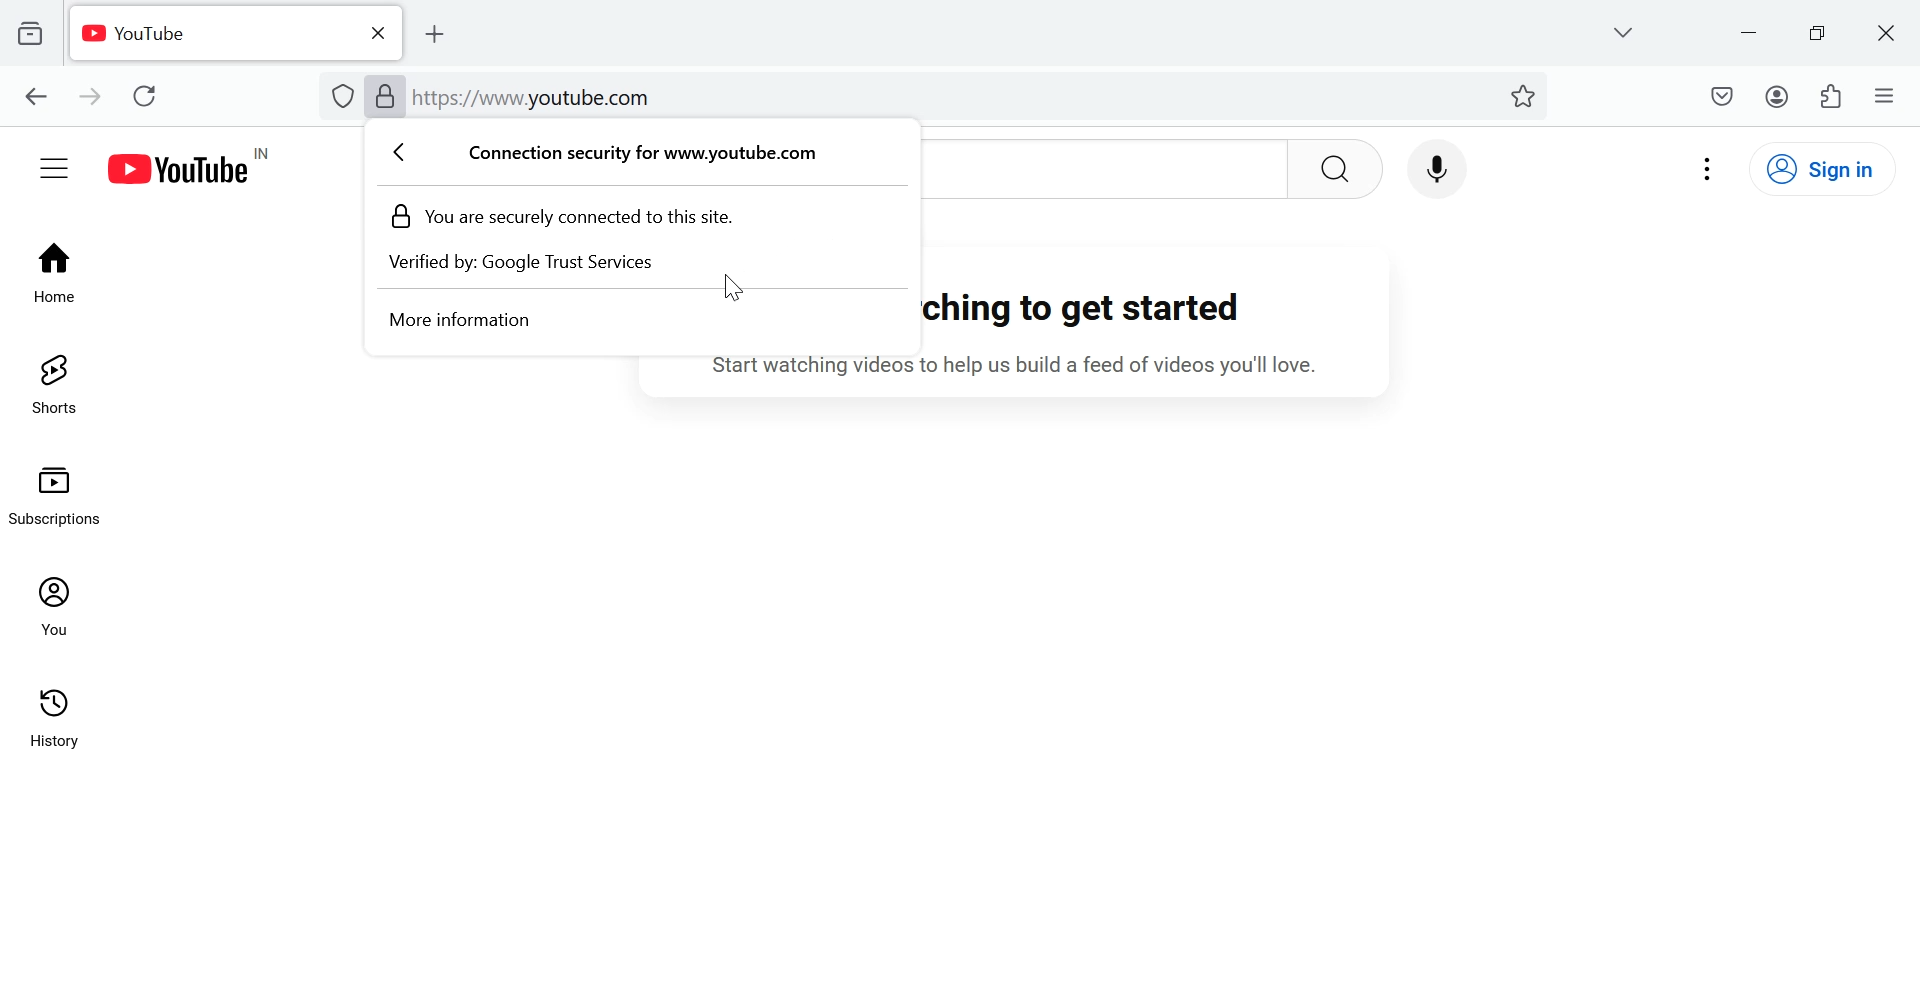  Describe the element at coordinates (36, 98) in the screenshot. I see `Go back one page. Right-click or pull down to show history` at that location.